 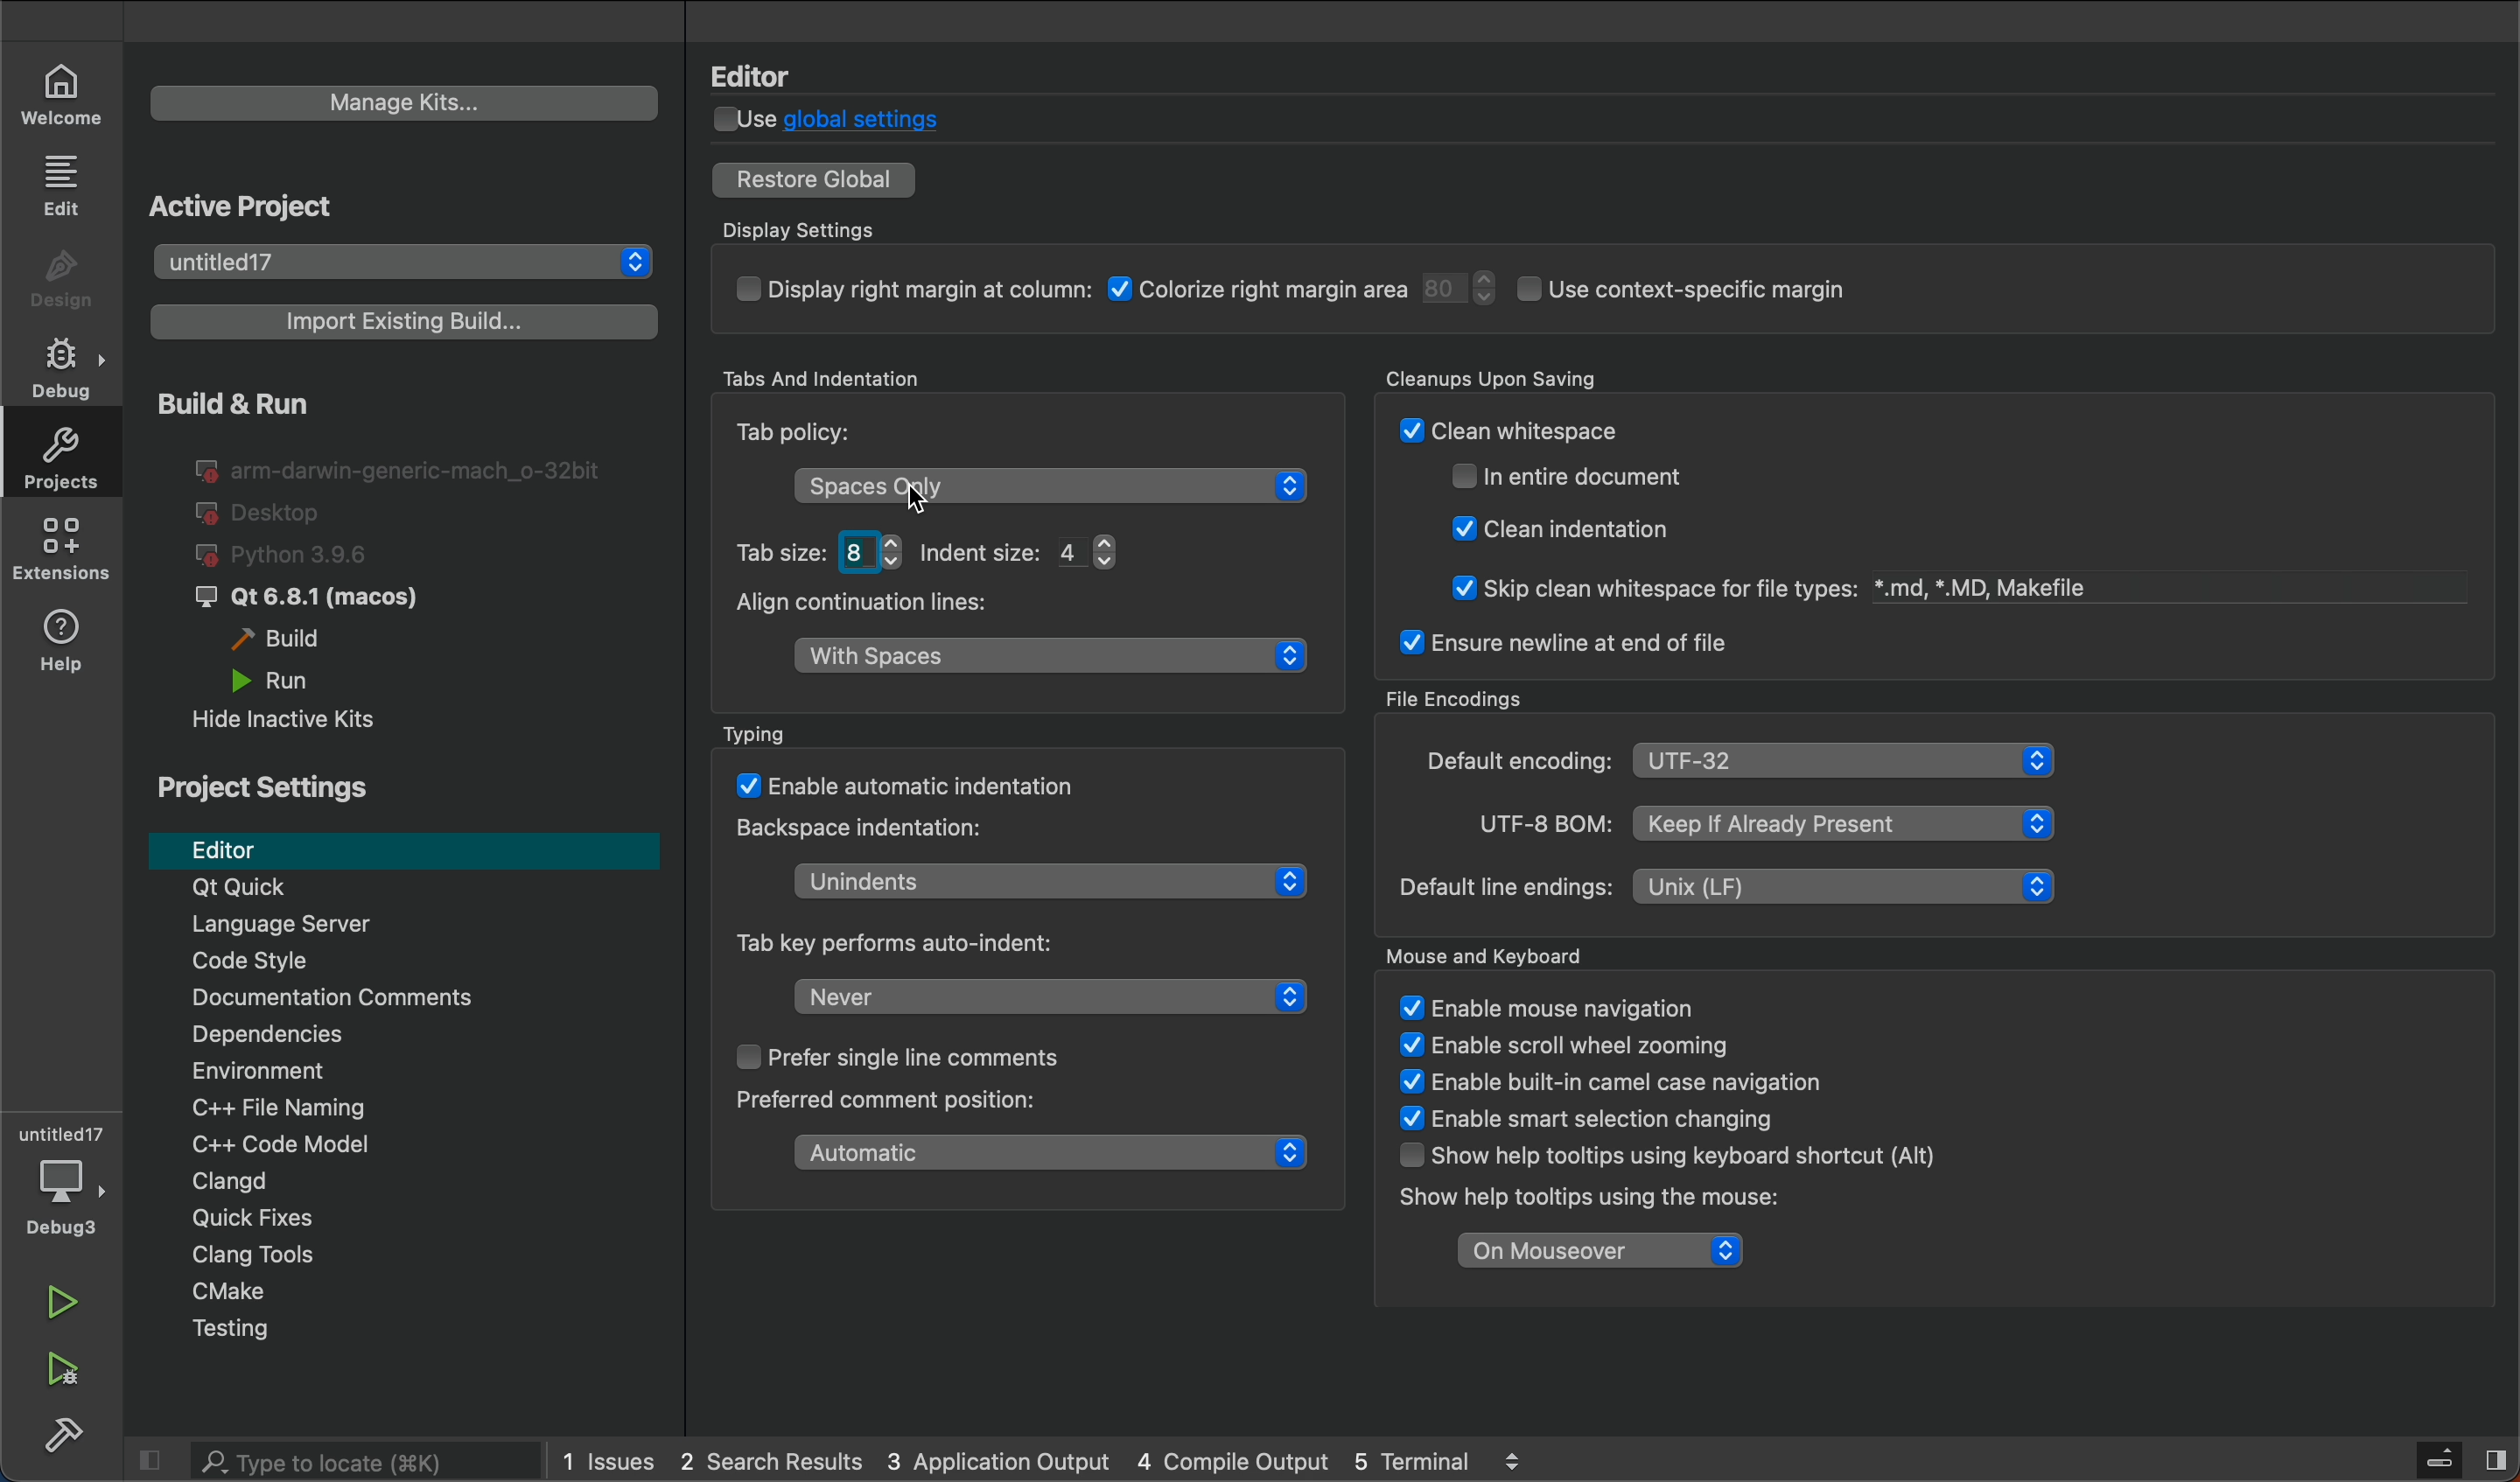 What do you see at coordinates (419, 1257) in the screenshot?
I see `Clang tools` at bounding box center [419, 1257].